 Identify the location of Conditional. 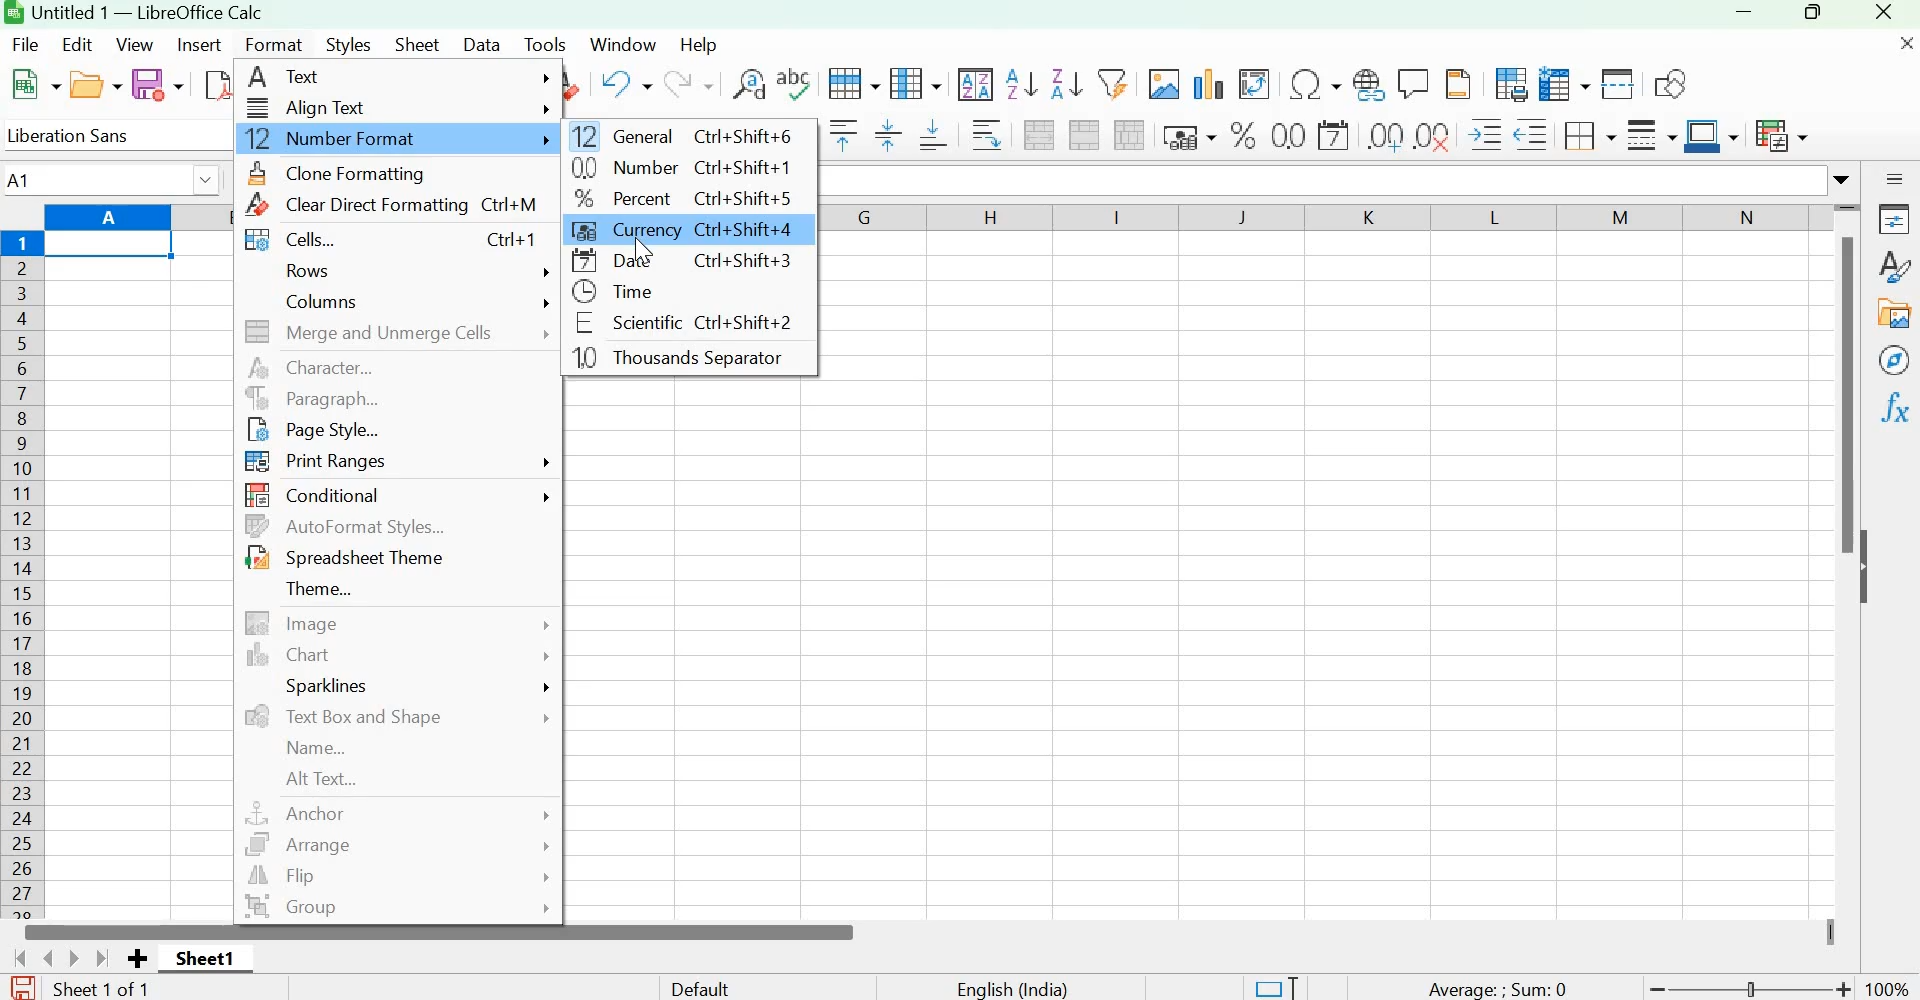
(402, 494).